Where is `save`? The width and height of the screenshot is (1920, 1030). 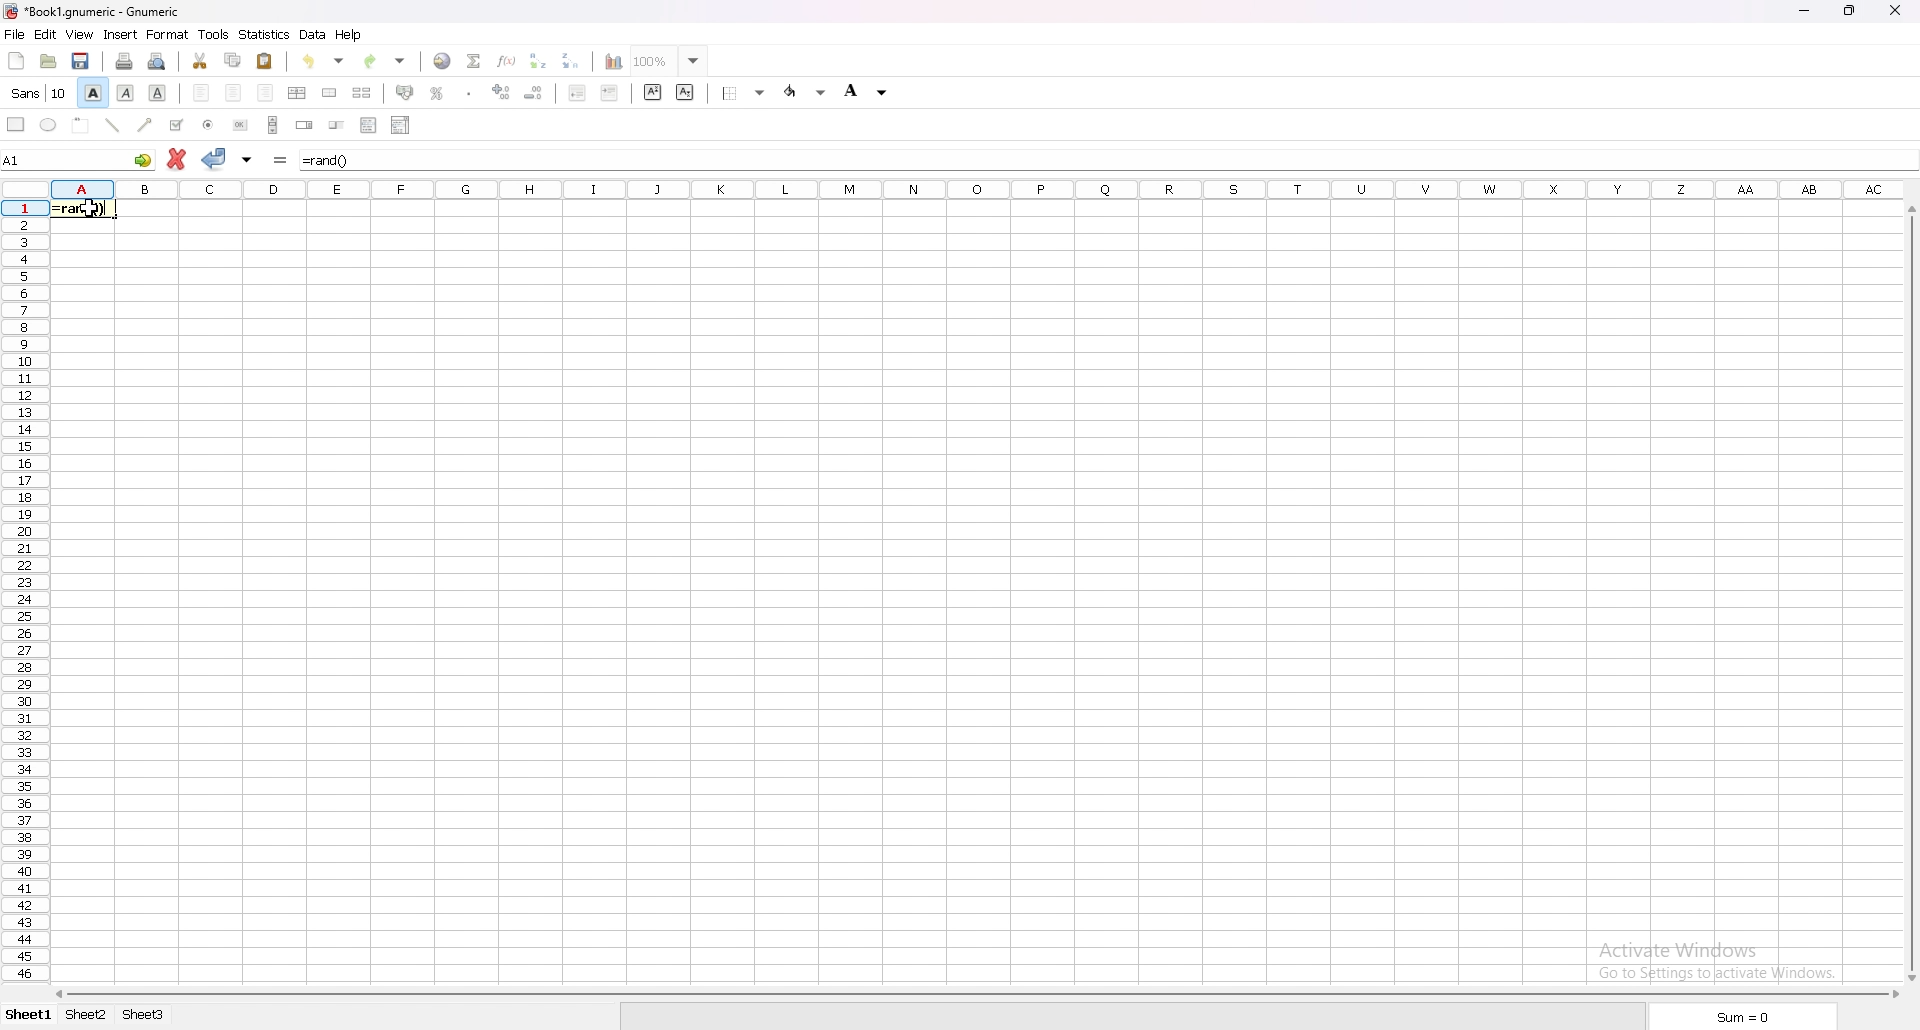 save is located at coordinates (81, 61).